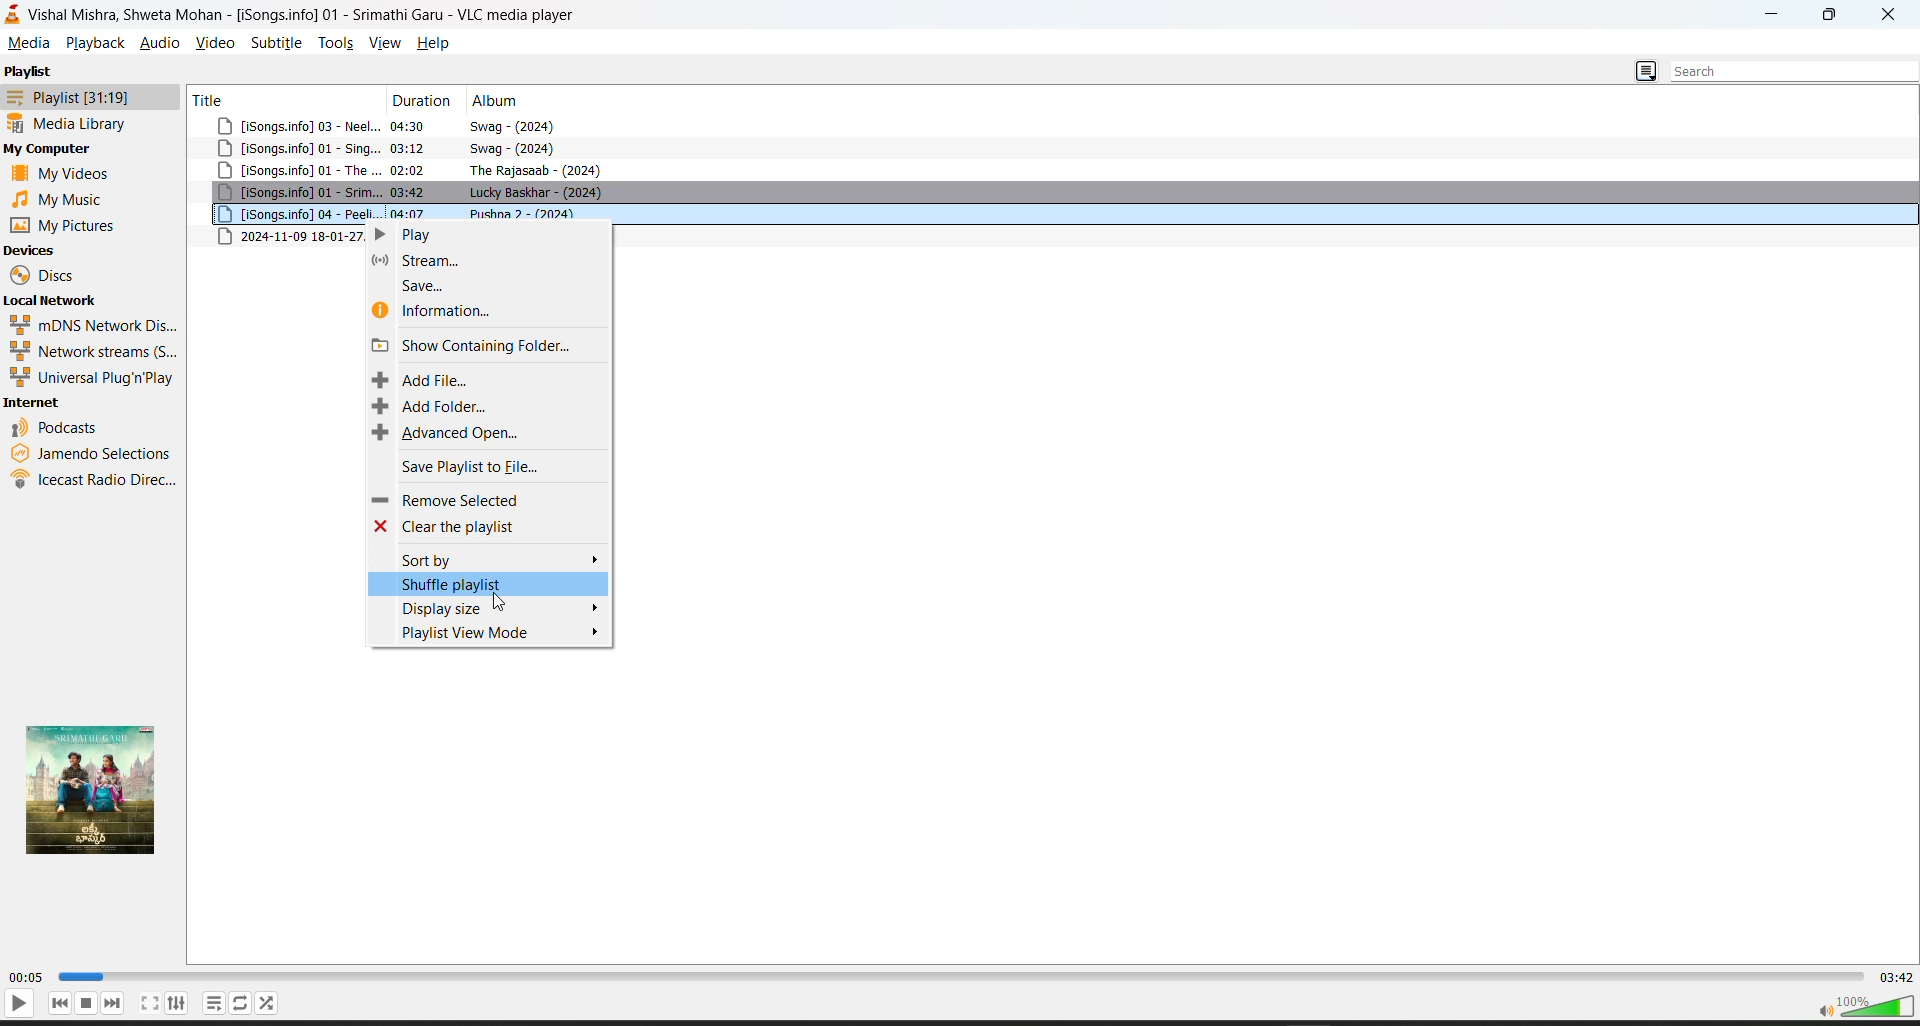  Describe the element at coordinates (966, 978) in the screenshot. I see `track slider` at that location.